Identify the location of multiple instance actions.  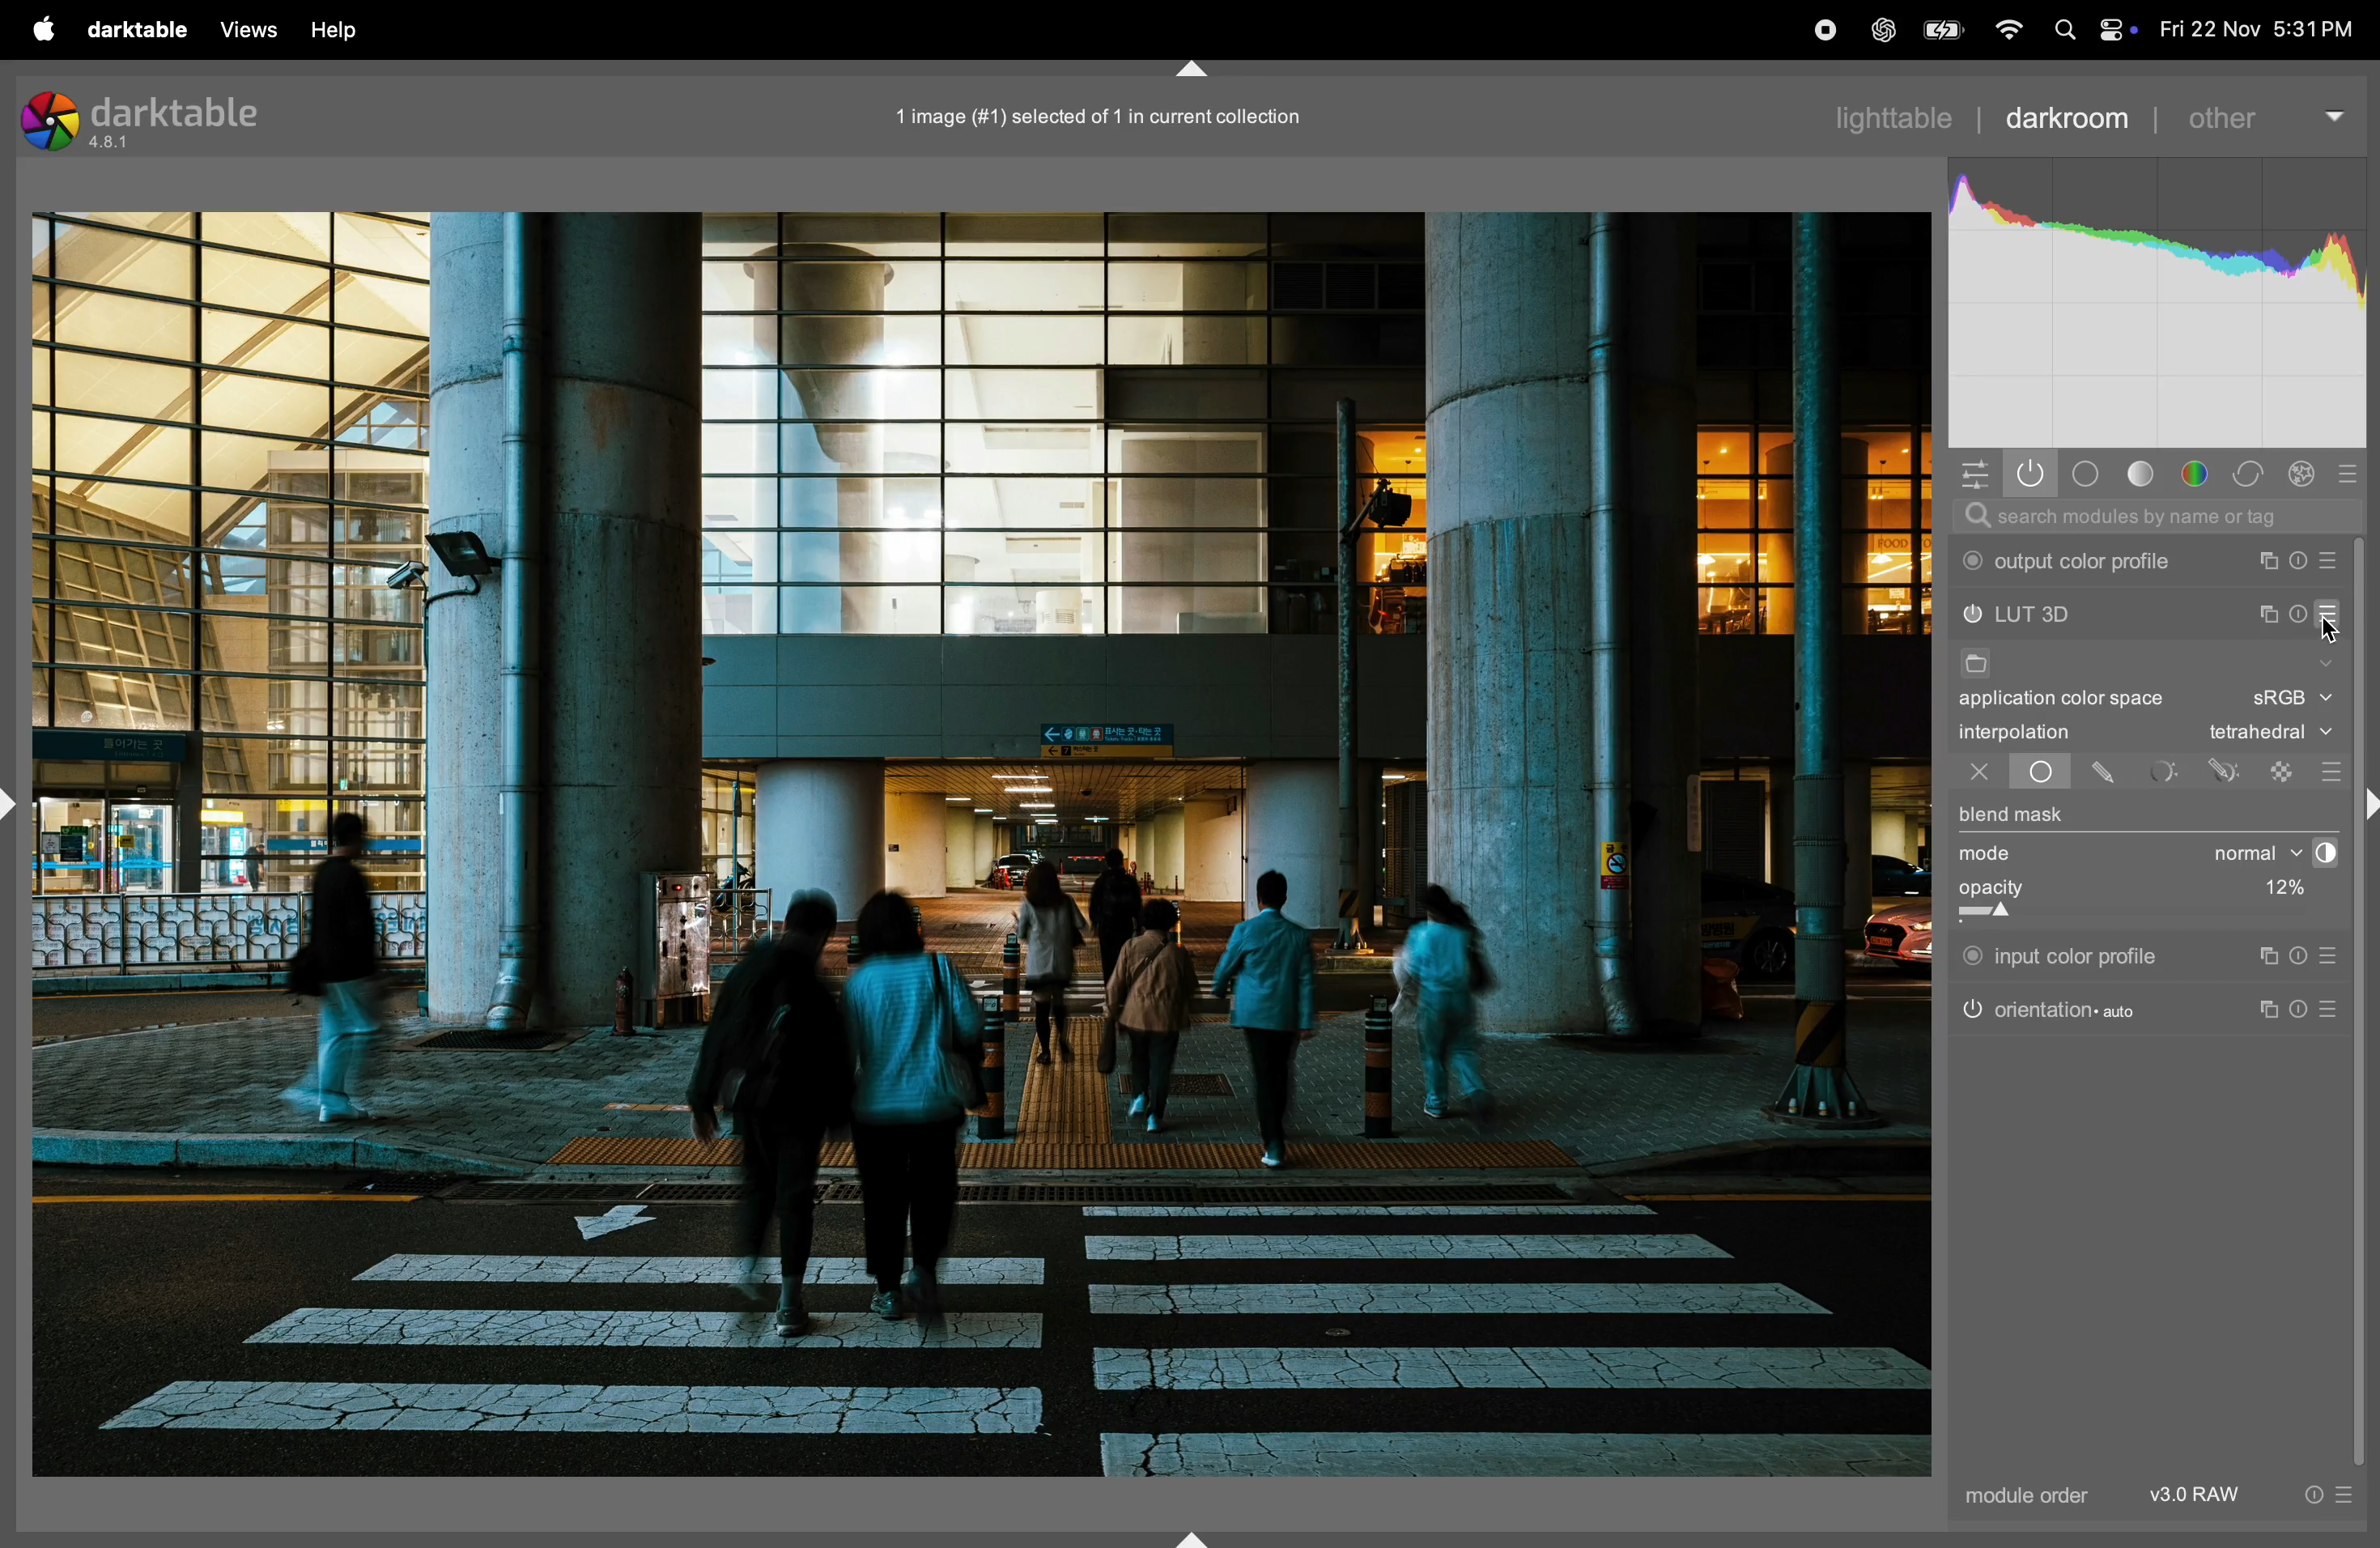
(2267, 614).